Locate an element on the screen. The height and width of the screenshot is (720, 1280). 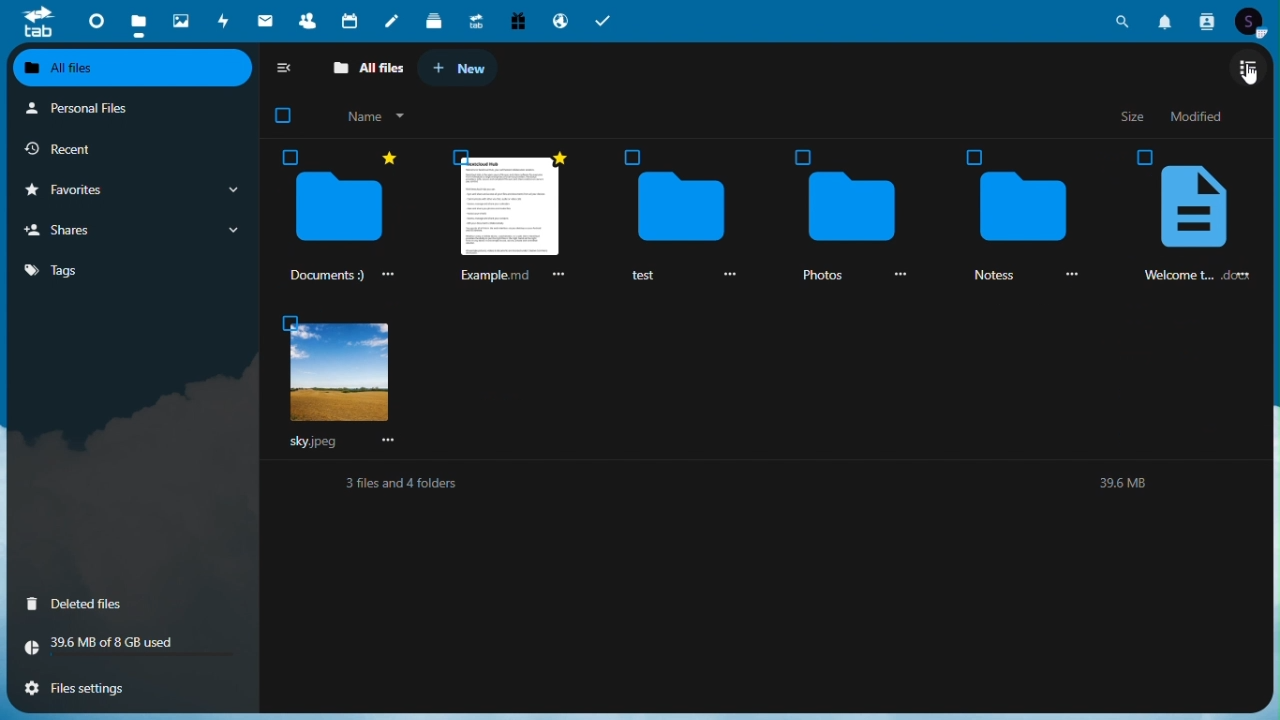
 is located at coordinates (1147, 156).